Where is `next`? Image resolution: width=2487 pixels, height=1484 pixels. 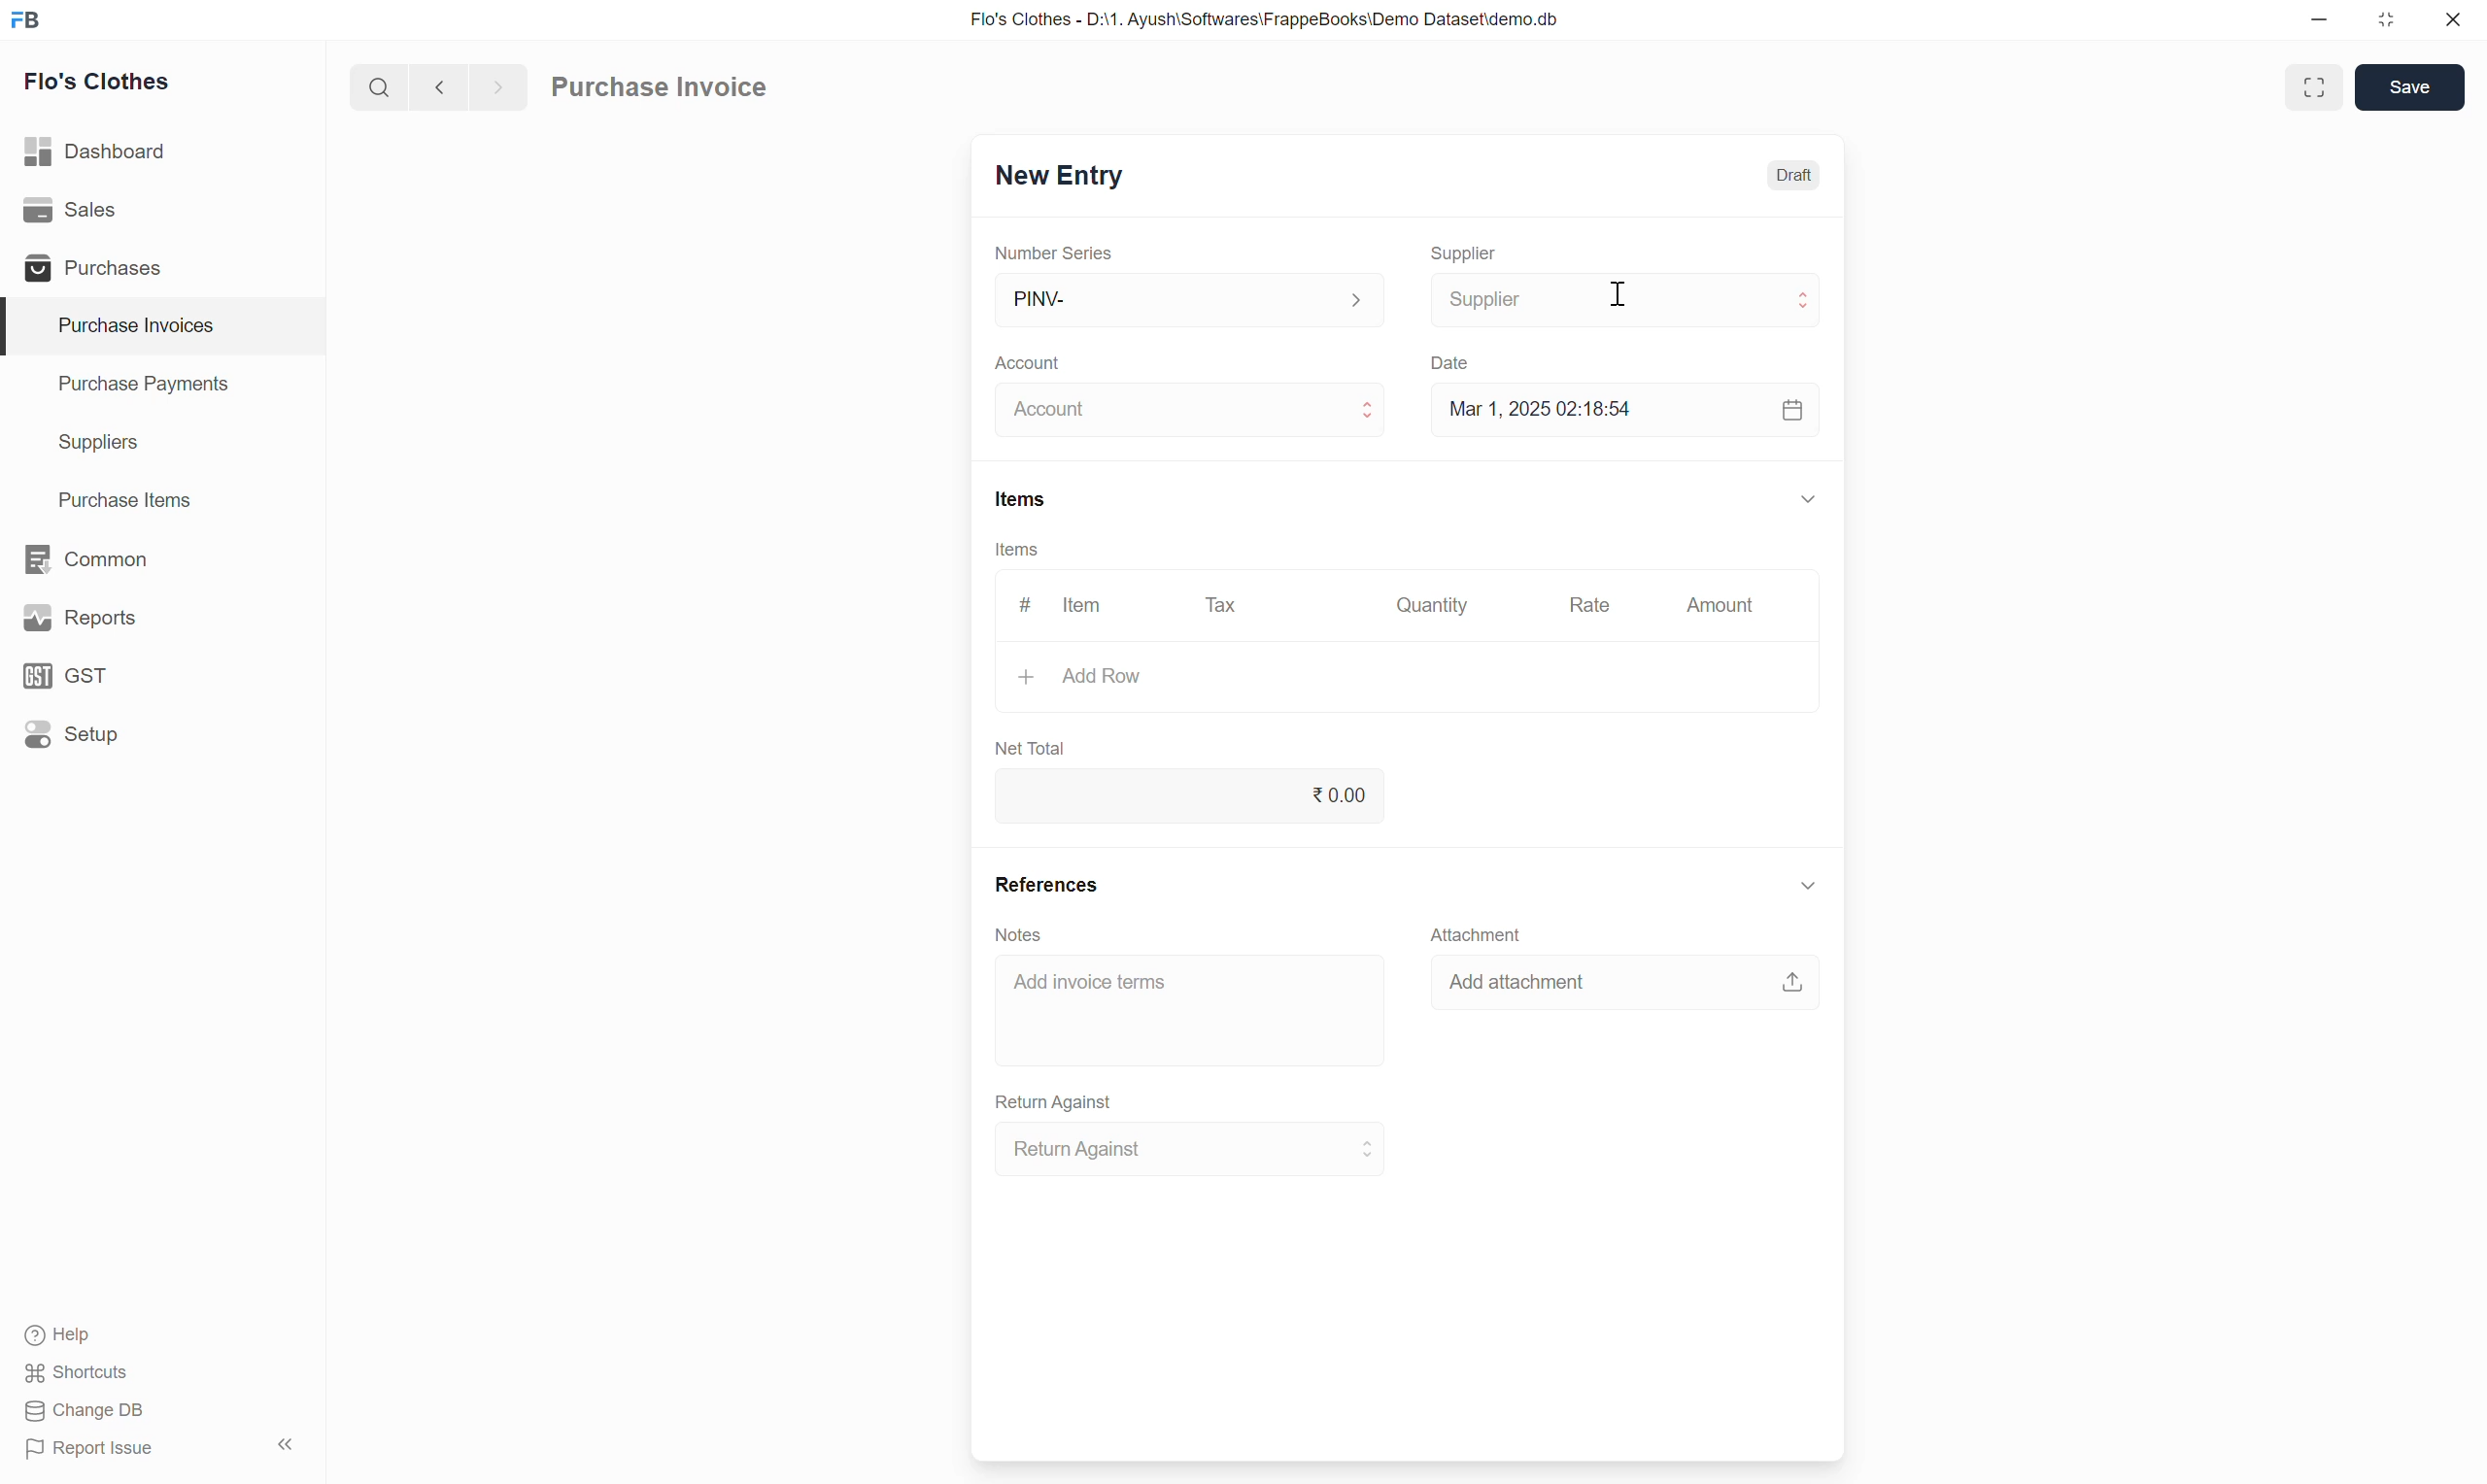
next is located at coordinates (501, 86).